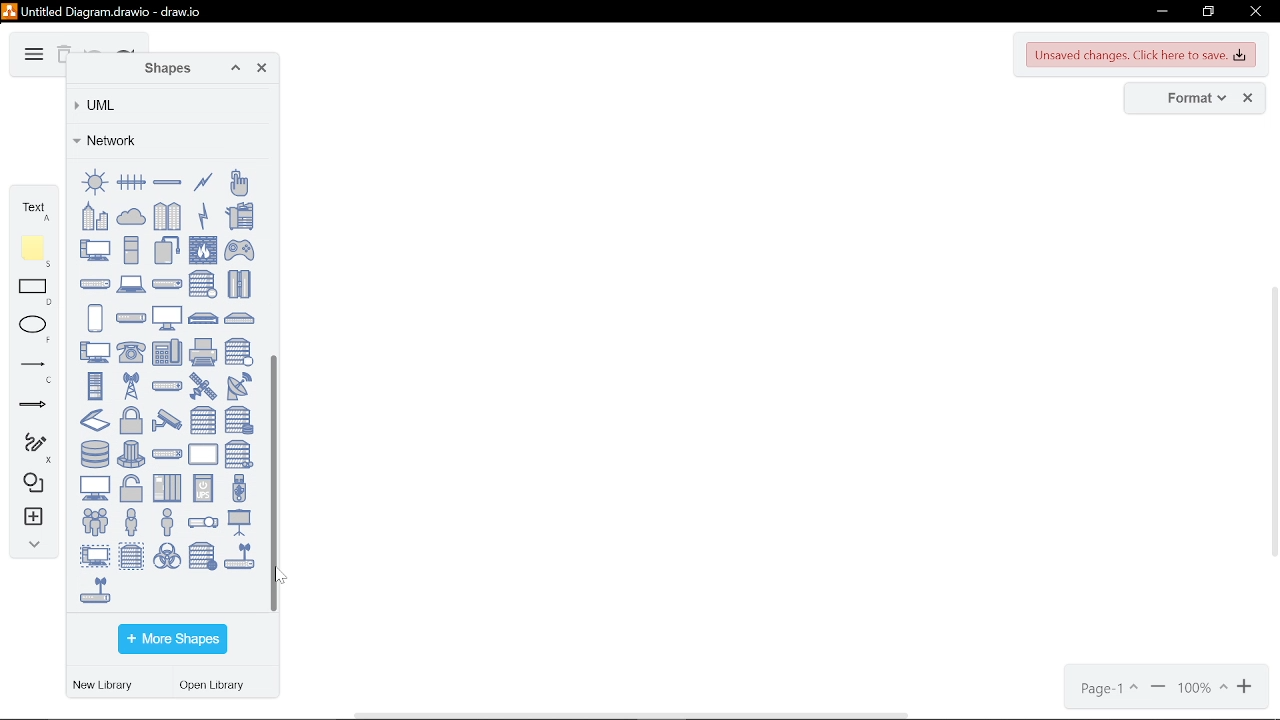 The height and width of the screenshot is (720, 1280). I want to click on bus, so click(131, 182).